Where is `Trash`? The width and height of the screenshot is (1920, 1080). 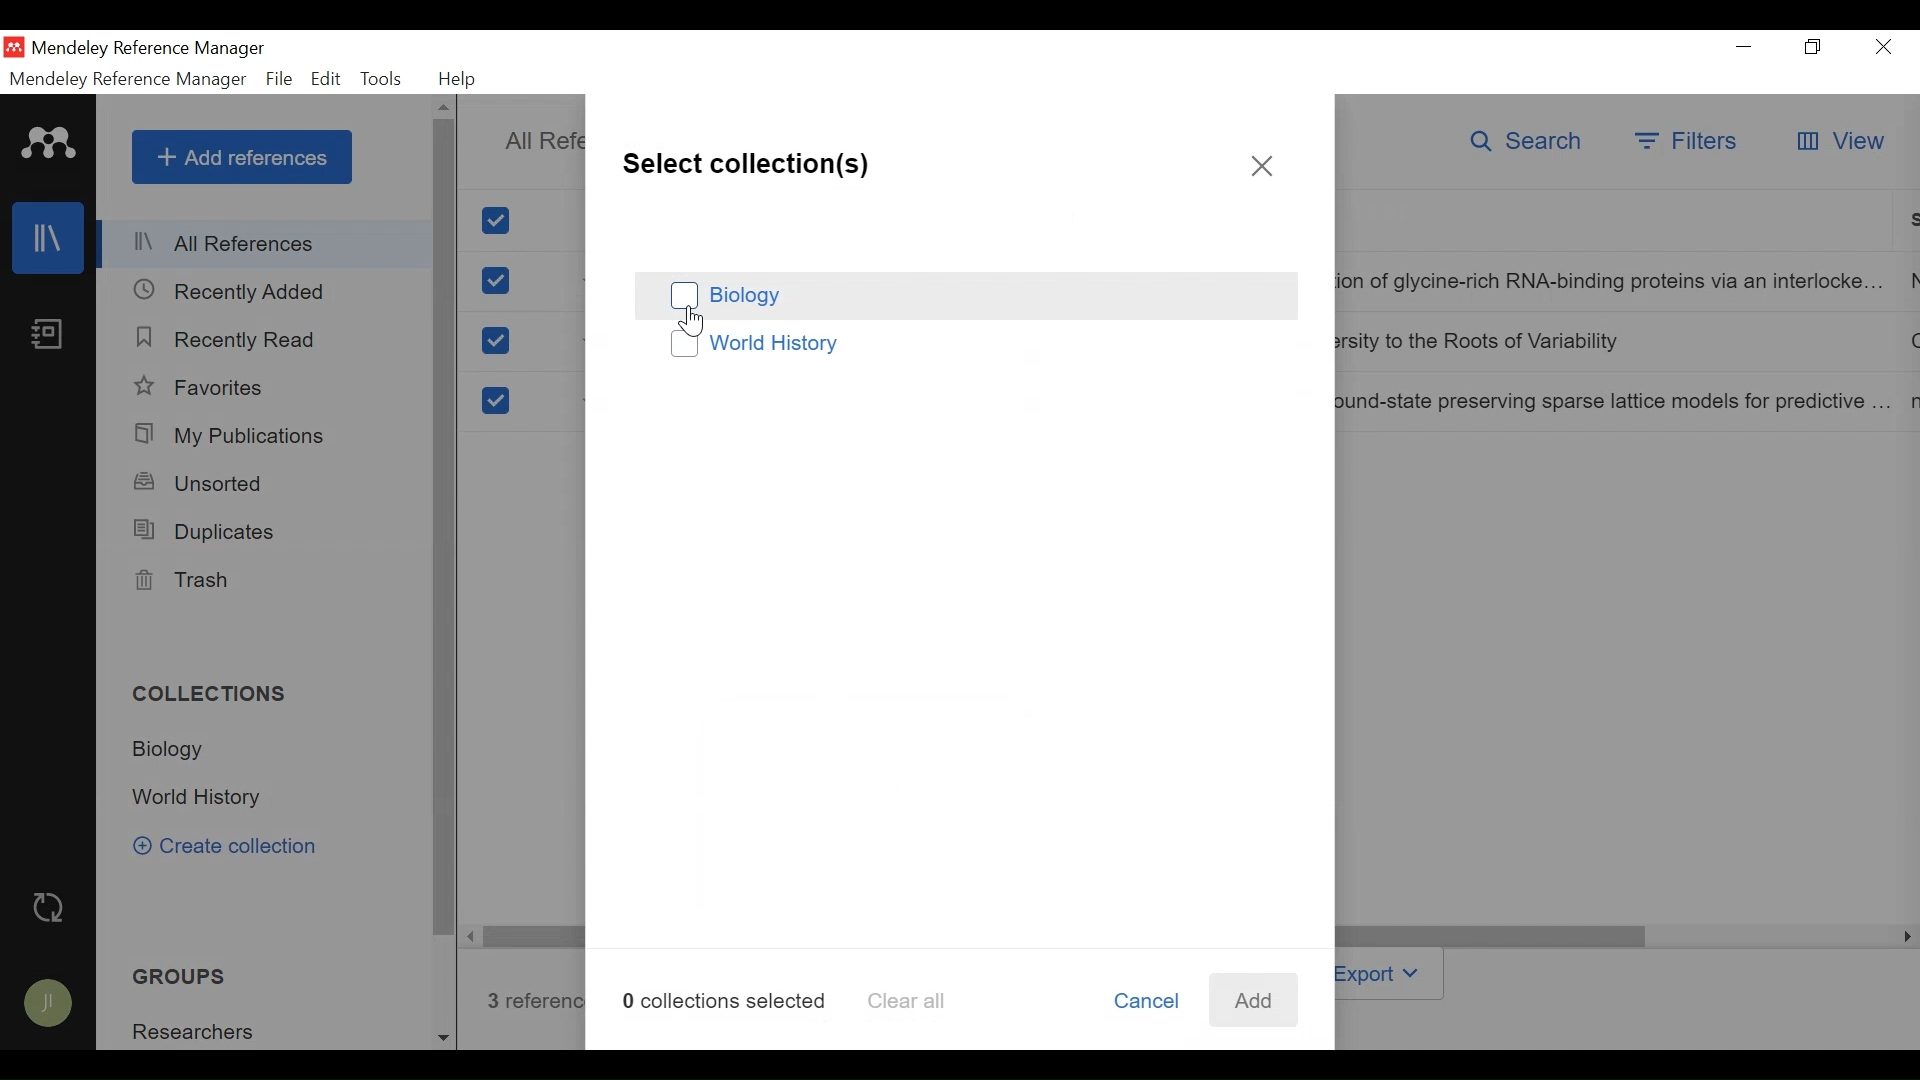 Trash is located at coordinates (183, 581).